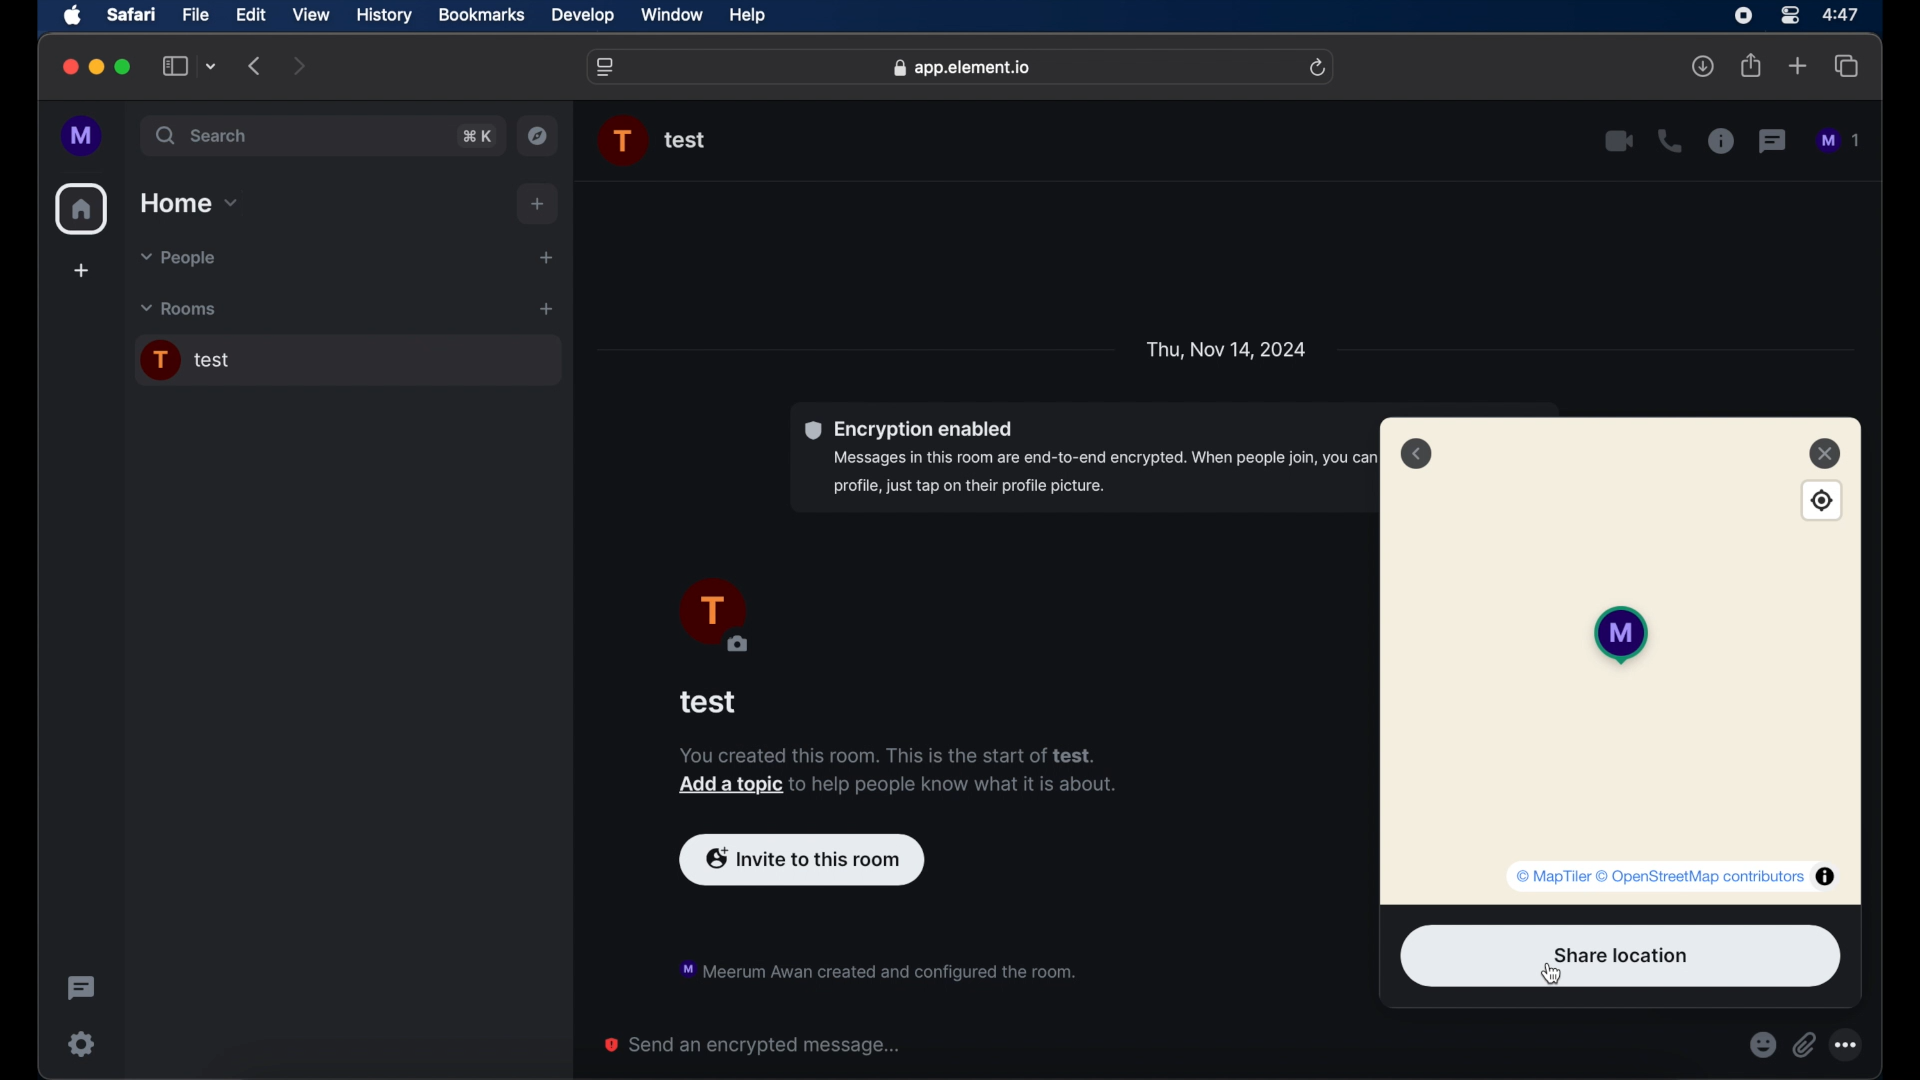 This screenshot has width=1920, height=1080. I want to click on add, so click(539, 204).